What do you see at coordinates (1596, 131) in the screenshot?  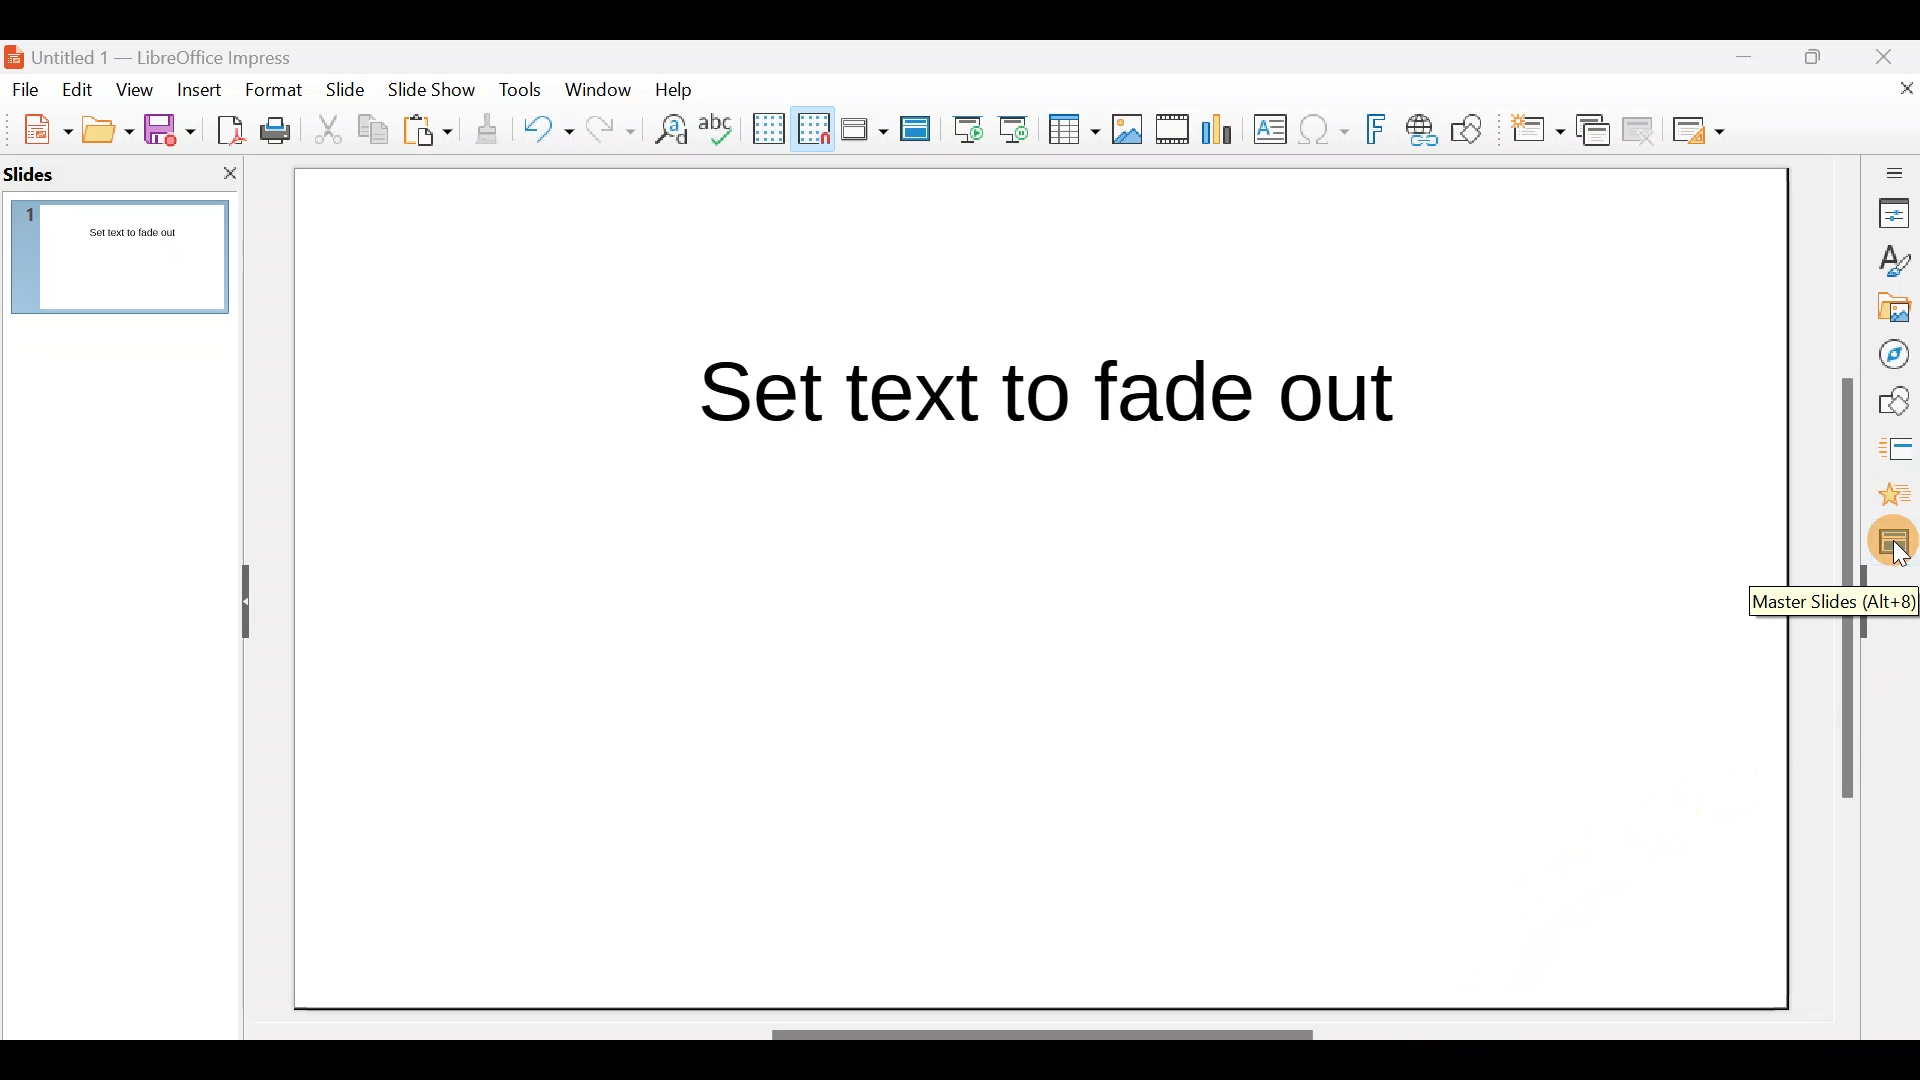 I see `Duplicate slide` at bounding box center [1596, 131].